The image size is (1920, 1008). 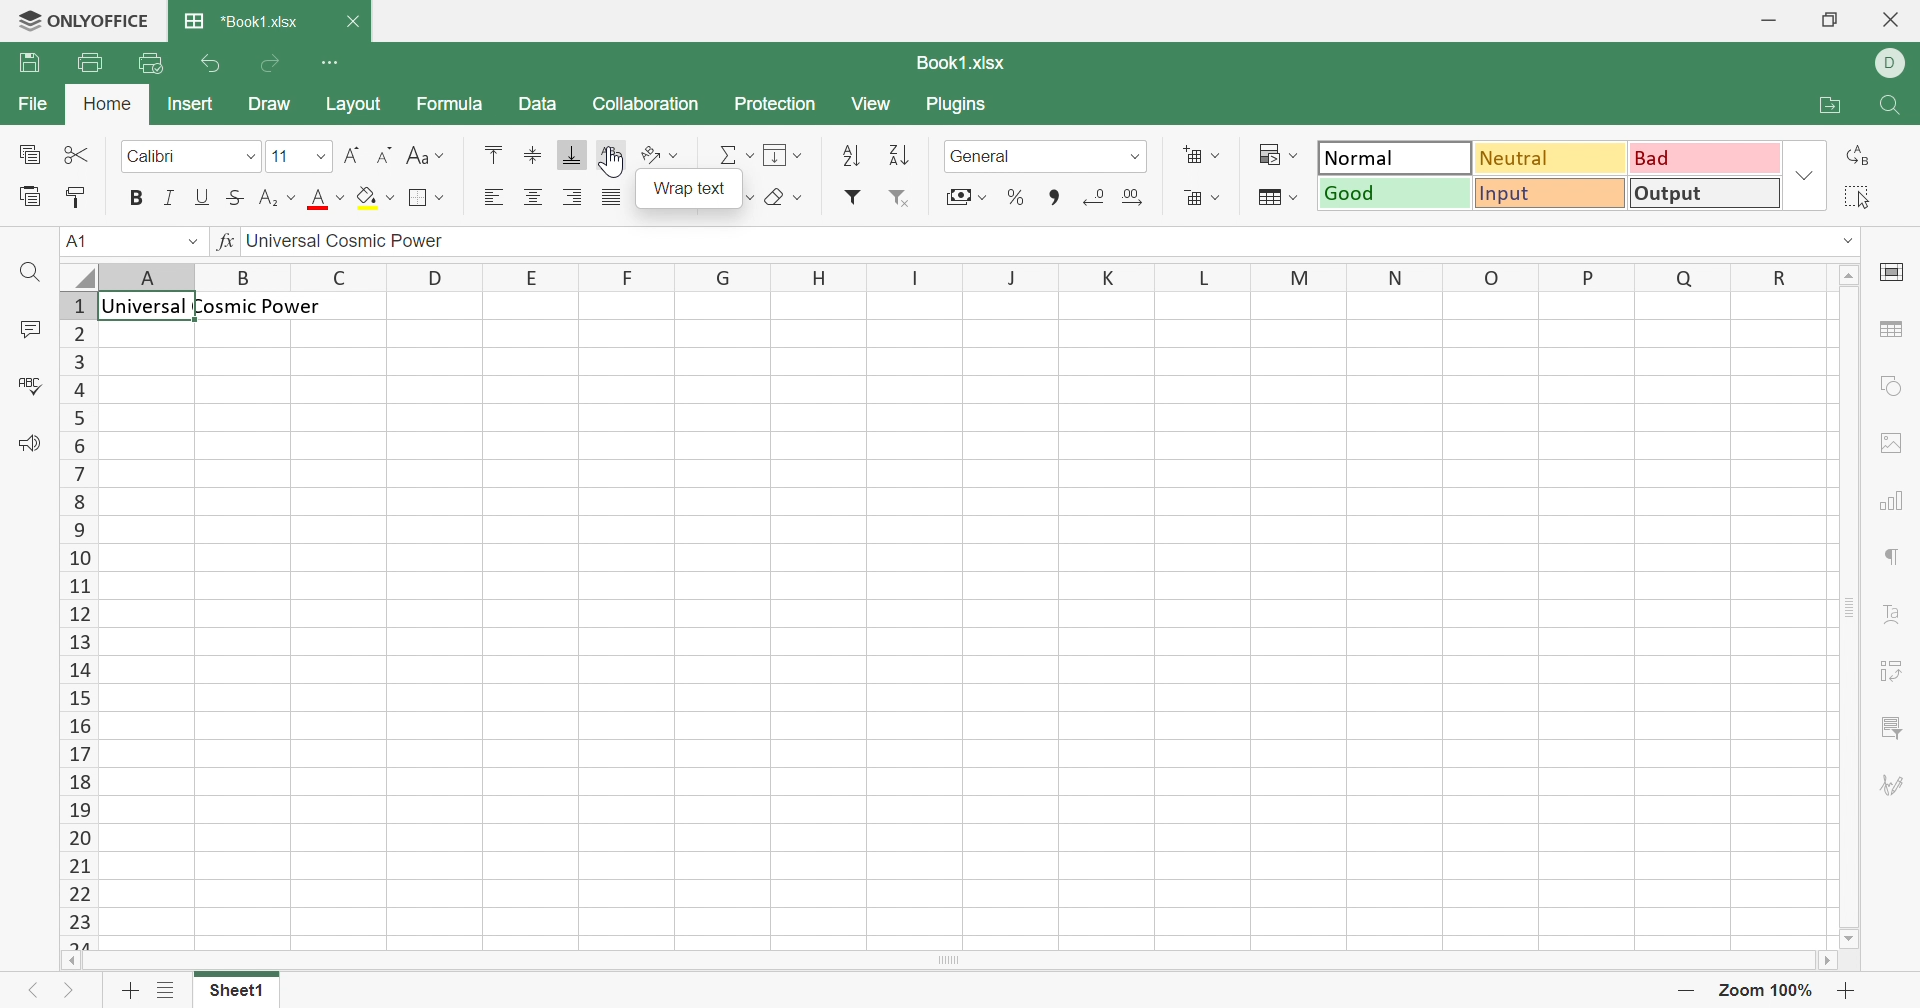 I want to click on Restore down , so click(x=1828, y=20).